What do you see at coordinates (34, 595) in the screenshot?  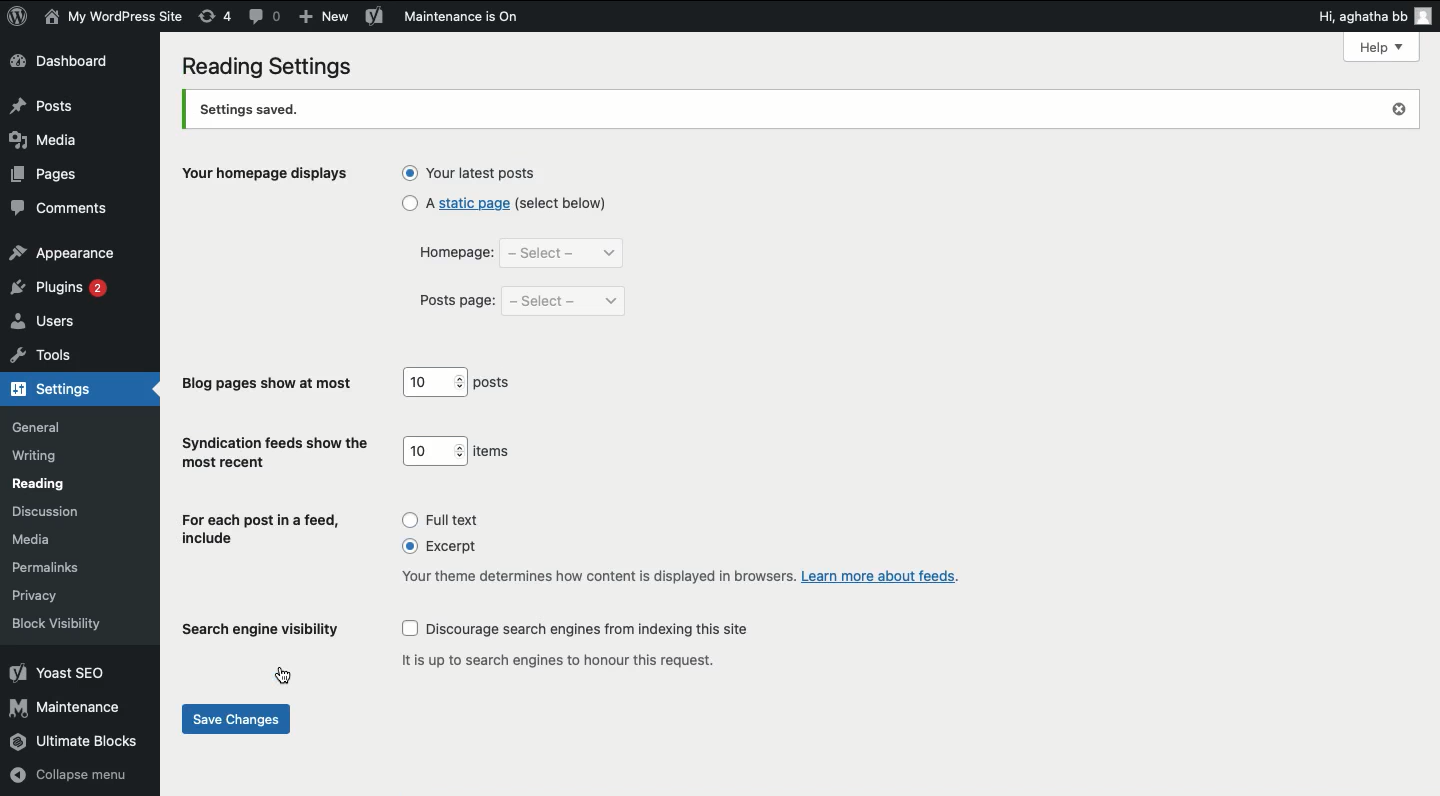 I see `privacy ` at bounding box center [34, 595].